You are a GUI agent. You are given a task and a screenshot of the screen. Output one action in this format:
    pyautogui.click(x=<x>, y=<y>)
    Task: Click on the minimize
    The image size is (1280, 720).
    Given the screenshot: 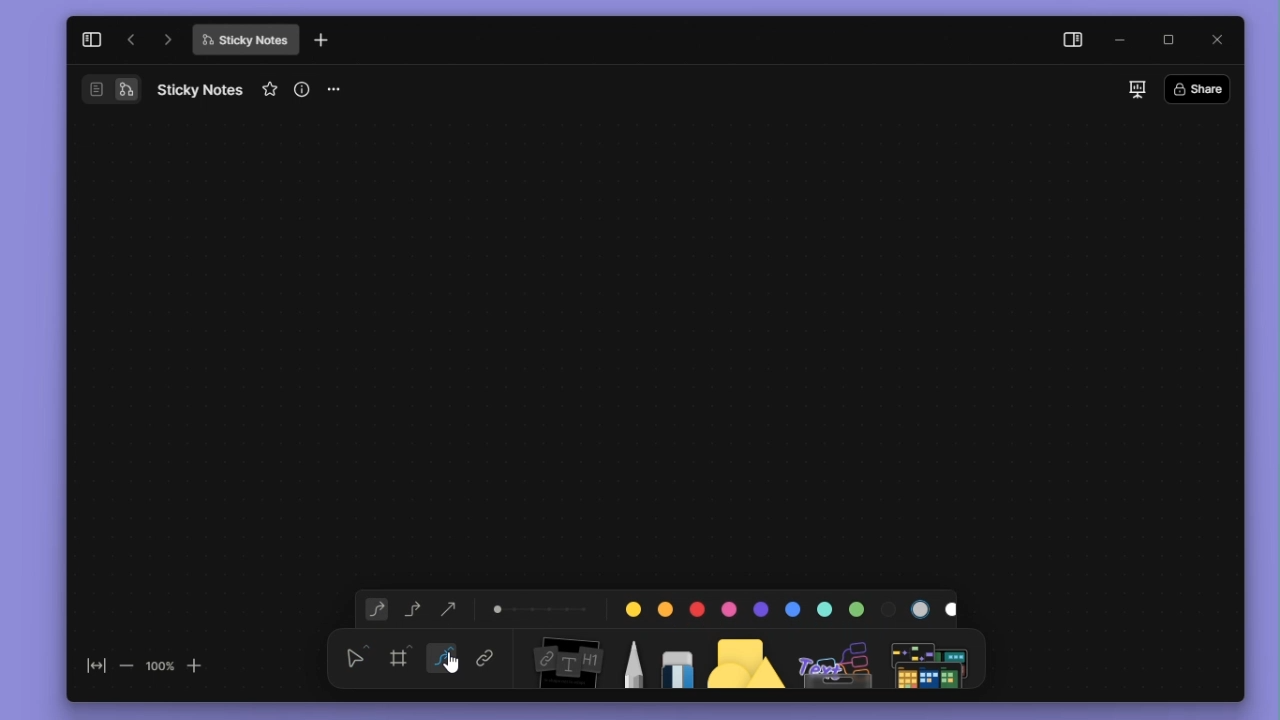 What is the action you would take?
    pyautogui.click(x=1125, y=41)
    